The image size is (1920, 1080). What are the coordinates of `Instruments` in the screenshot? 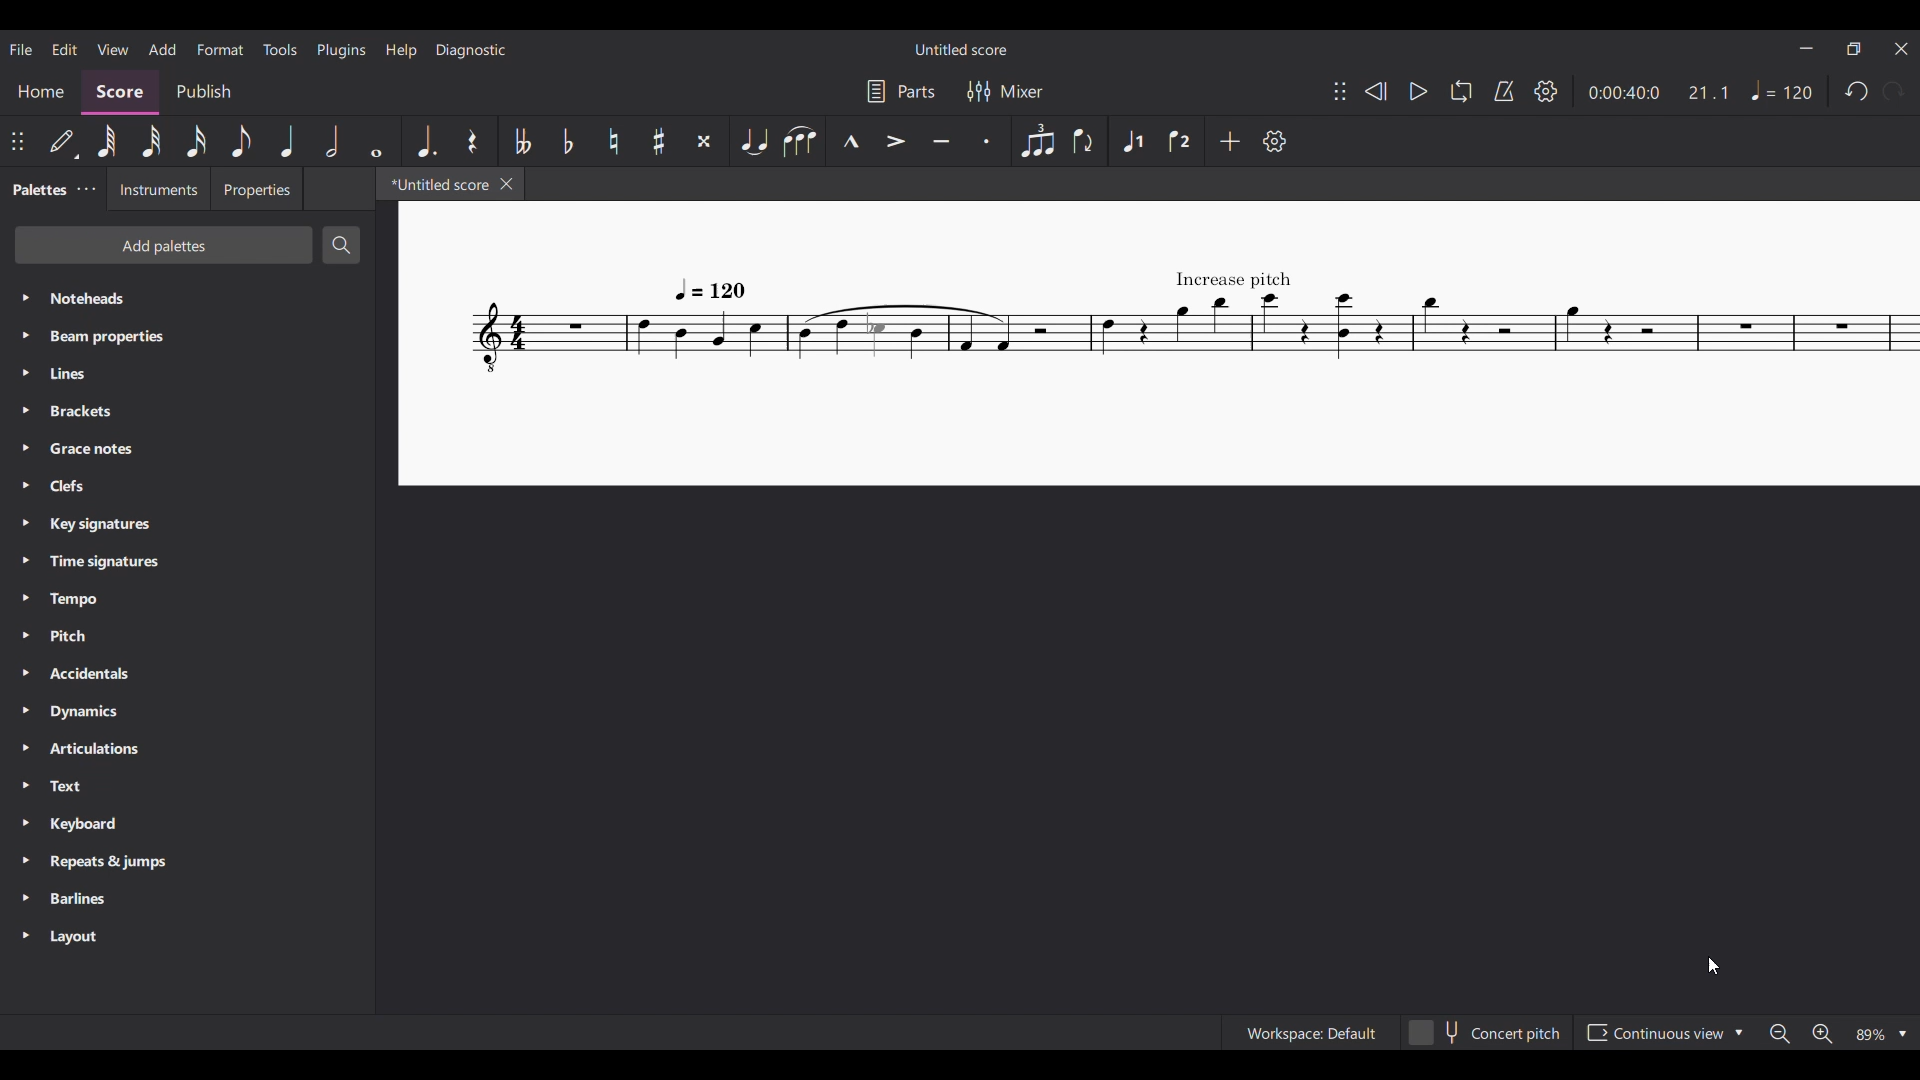 It's located at (156, 189).